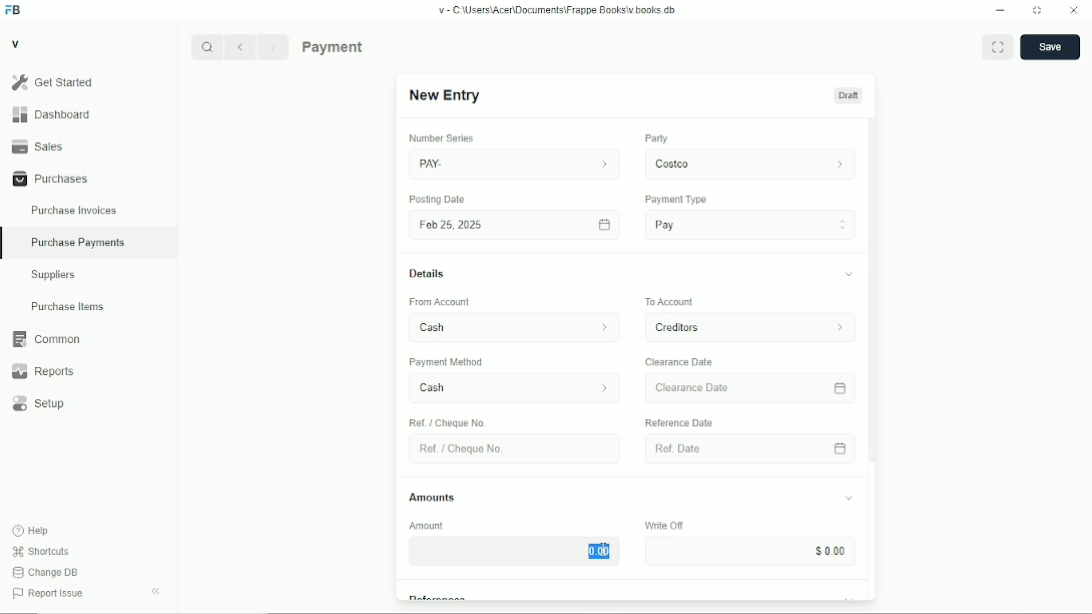 This screenshot has width=1092, height=614. Describe the element at coordinates (89, 275) in the screenshot. I see `Suppliers` at that location.